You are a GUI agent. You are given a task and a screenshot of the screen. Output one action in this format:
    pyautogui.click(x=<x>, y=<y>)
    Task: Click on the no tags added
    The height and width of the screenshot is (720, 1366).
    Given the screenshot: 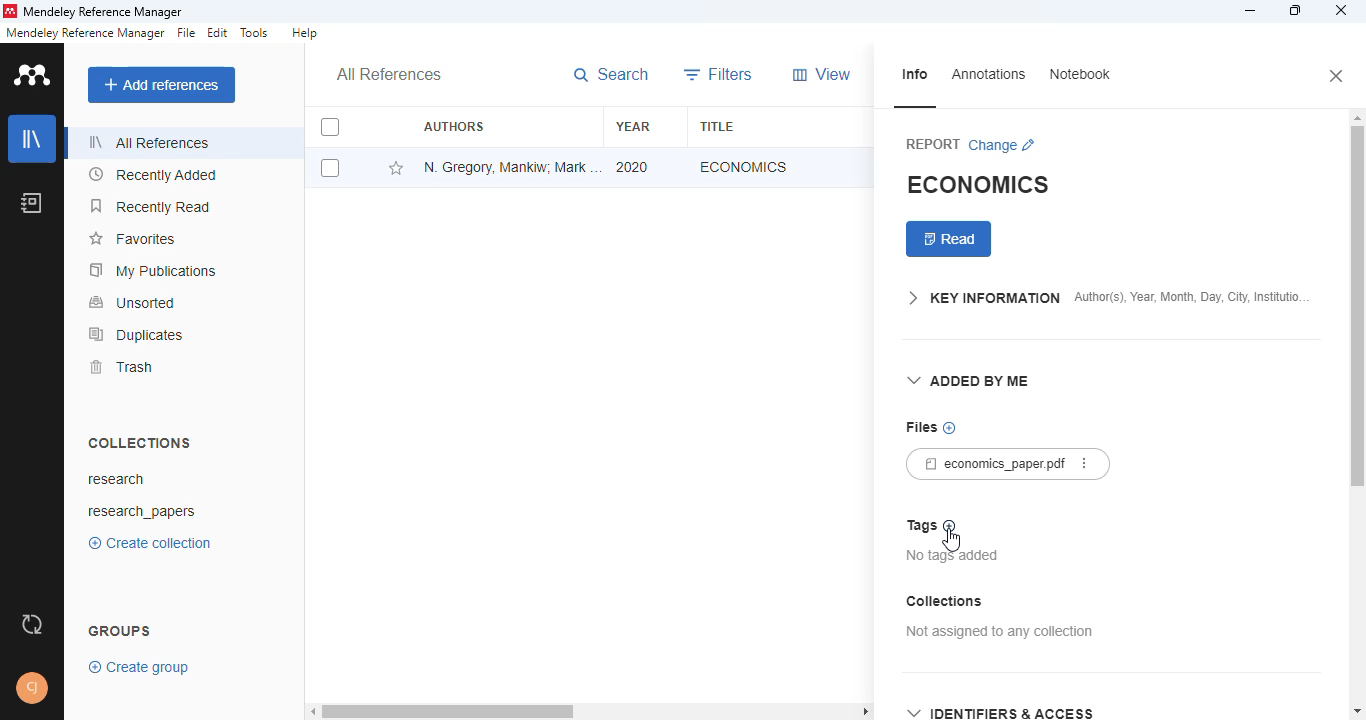 What is the action you would take?
    pyautogui.click(x=951, y=555)
    